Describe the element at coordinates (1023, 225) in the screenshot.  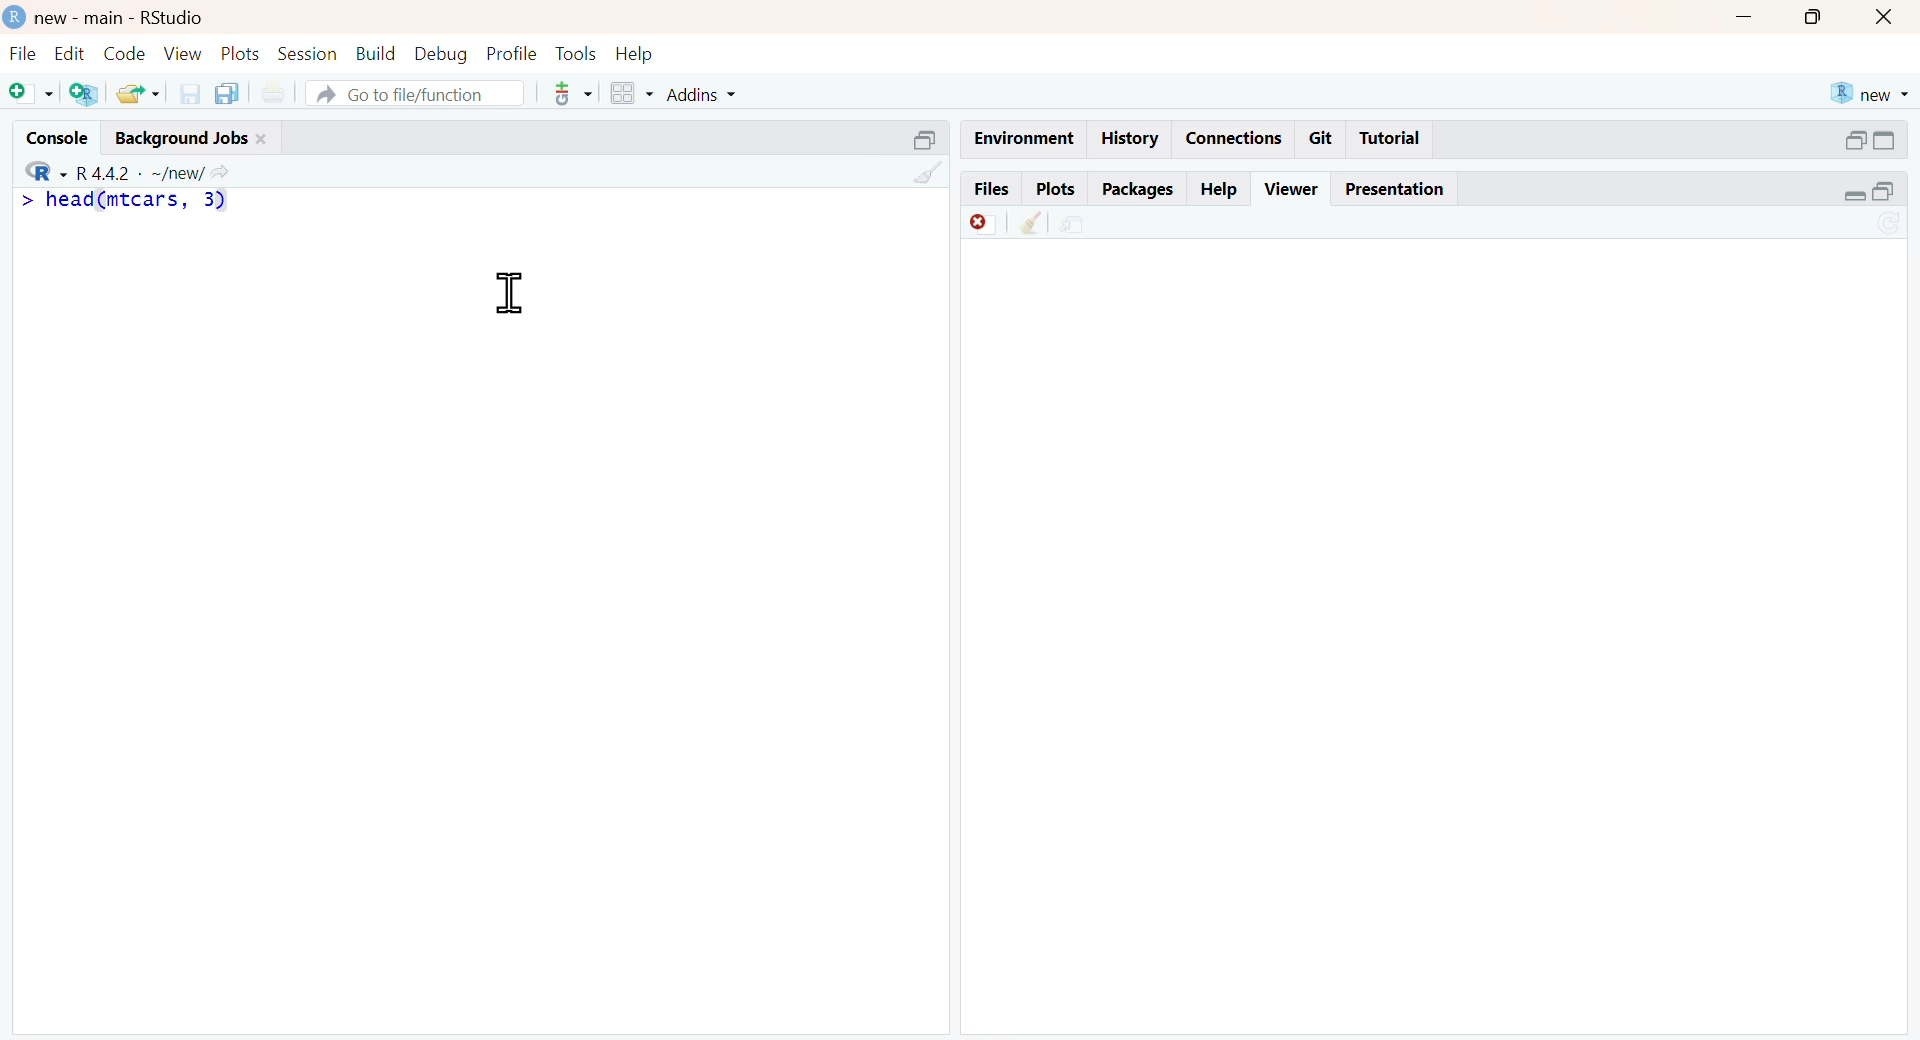
I see `clear all viewer item` at that location.